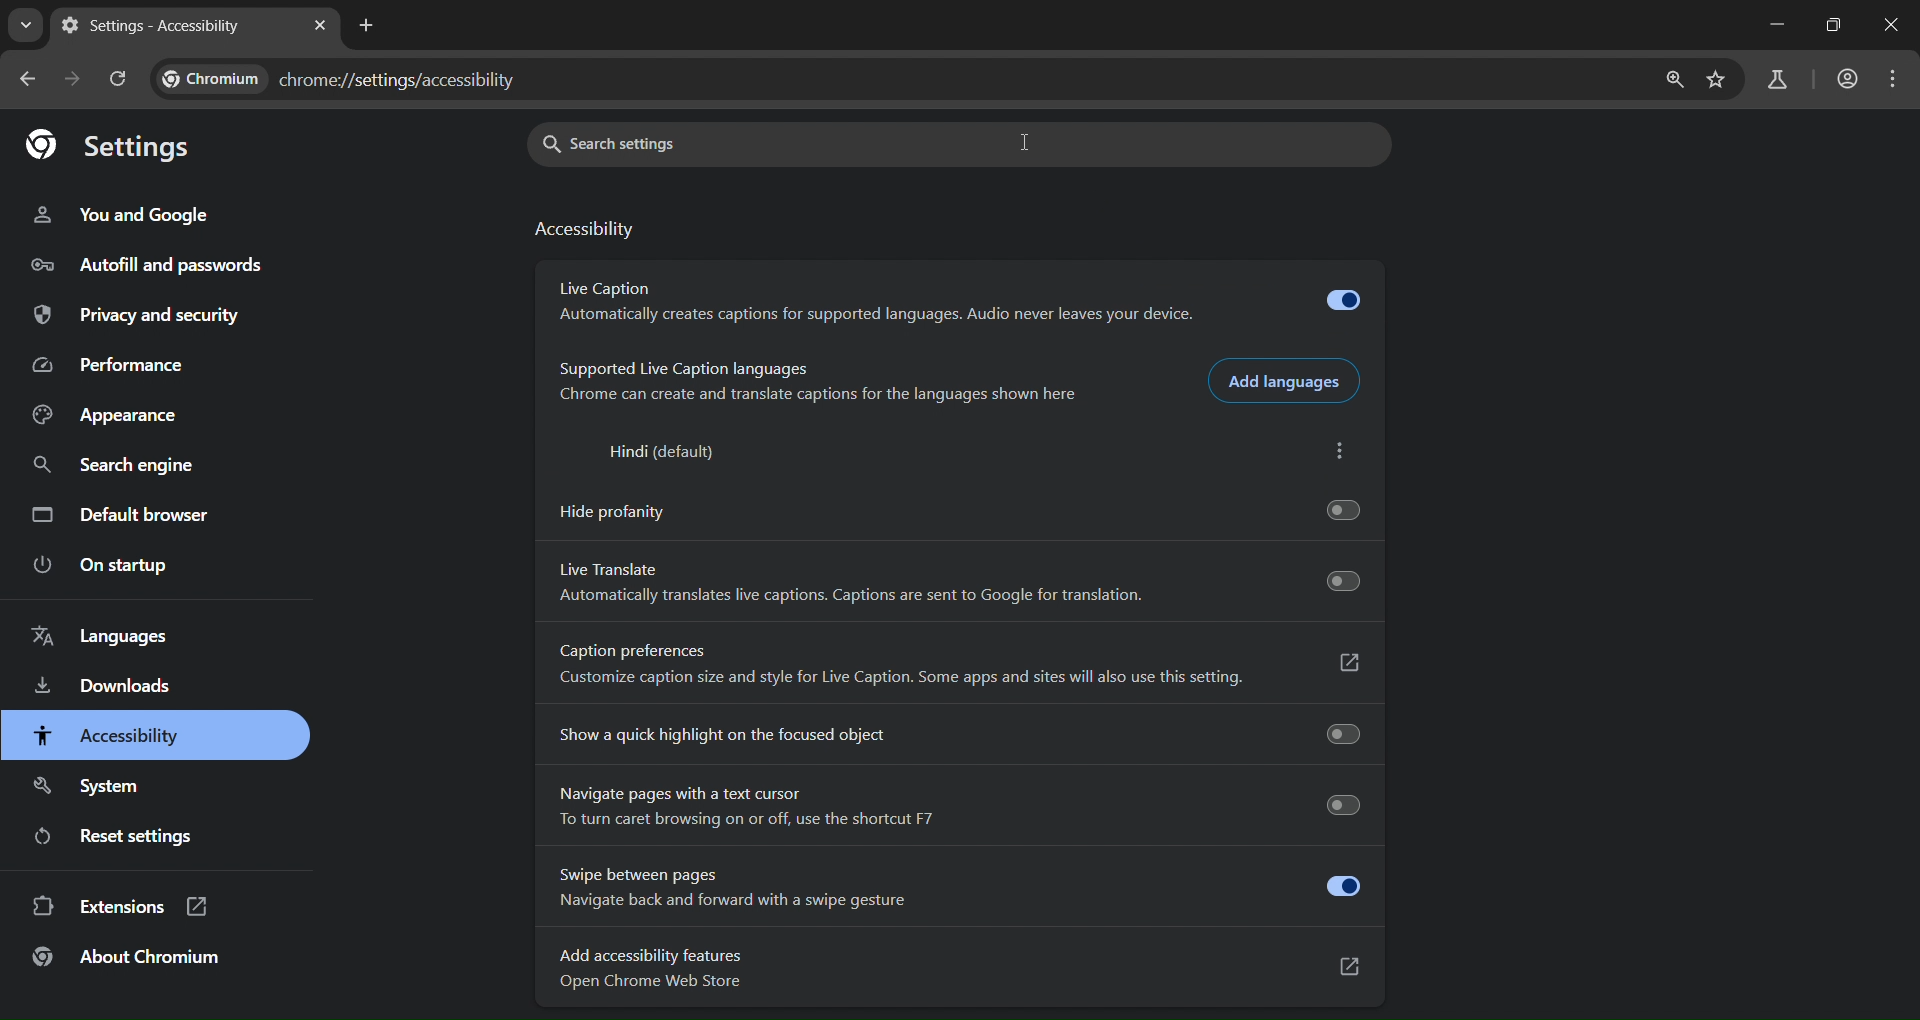 This screenshot has width=1920, height=1020. What do you see at coordinates (108, 635) in the screenshot?
I see `languages` at bounding box center [108, 635].